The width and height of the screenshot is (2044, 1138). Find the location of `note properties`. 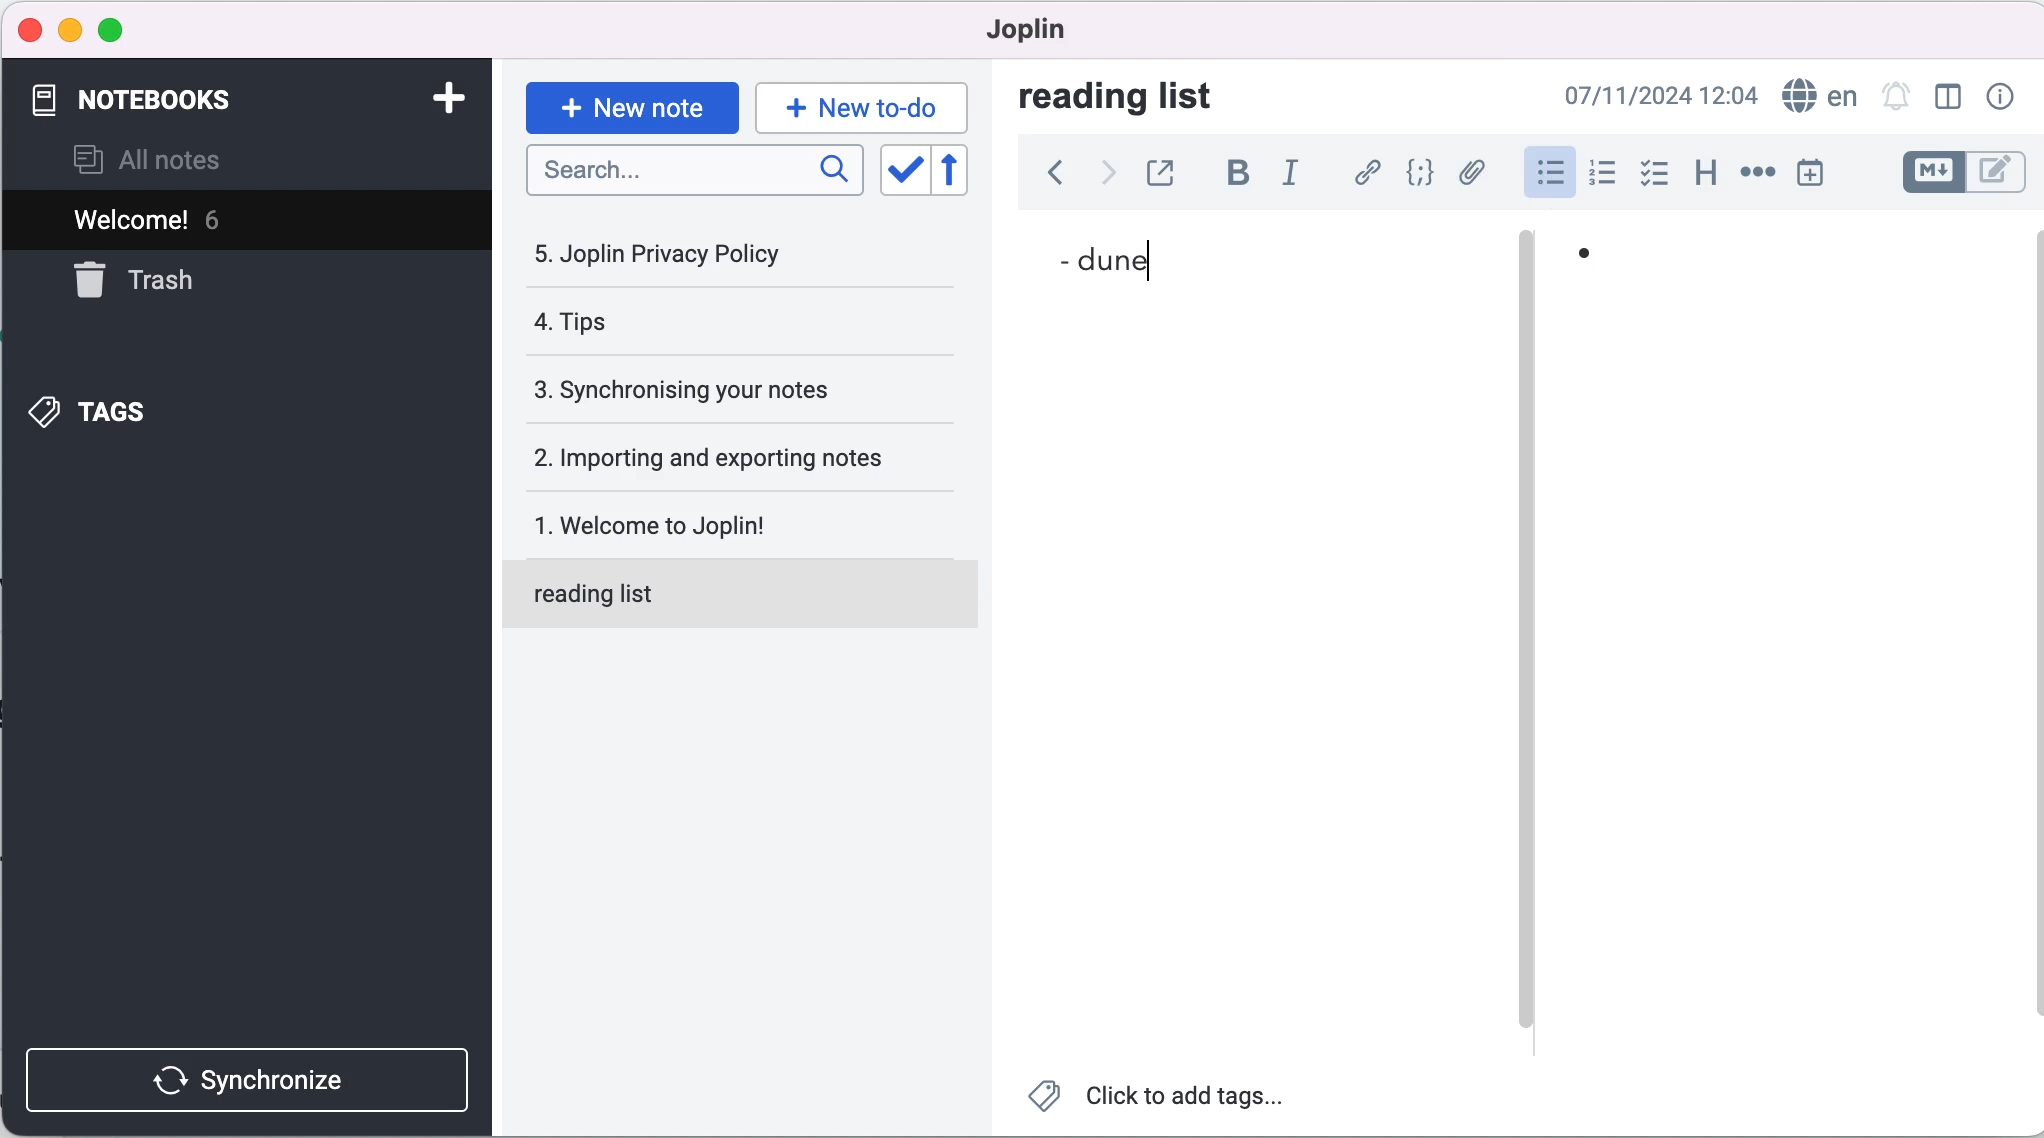

note properties is located at coordinates (2006, 95).